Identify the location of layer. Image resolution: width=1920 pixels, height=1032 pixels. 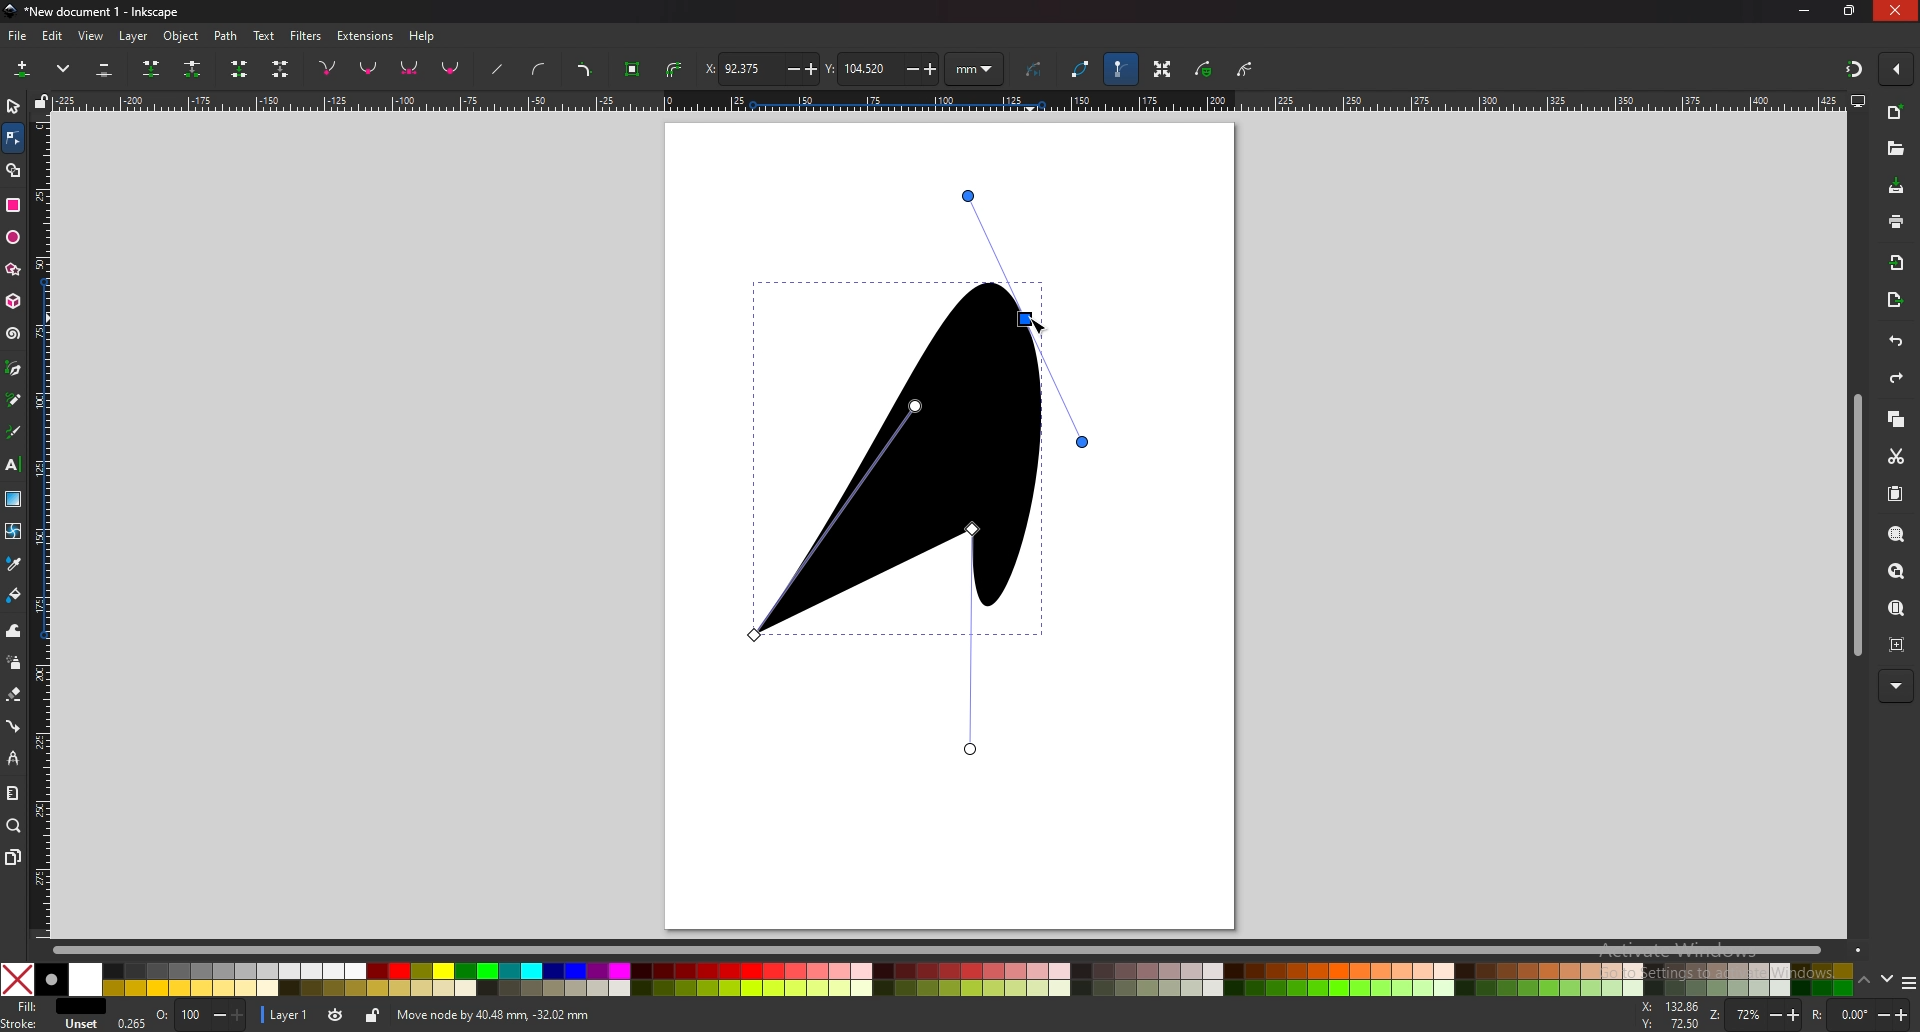
(288, 1015).